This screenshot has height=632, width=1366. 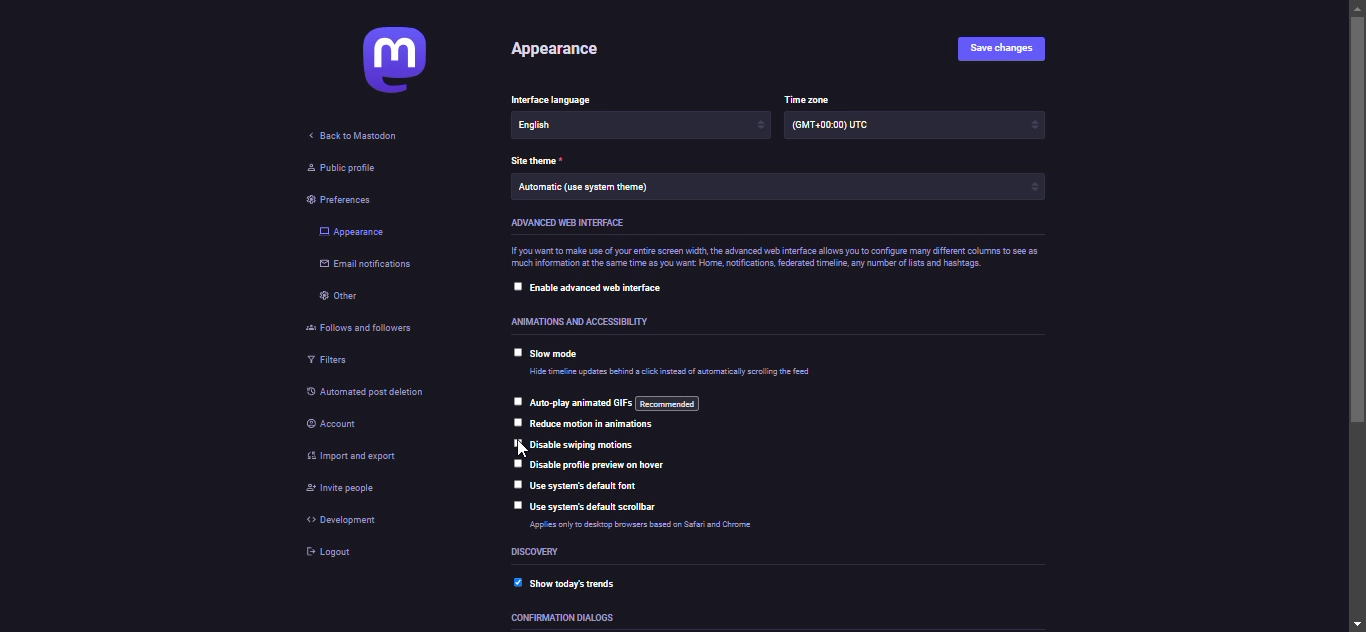 I want to click on other, so click(x=338, y=297).